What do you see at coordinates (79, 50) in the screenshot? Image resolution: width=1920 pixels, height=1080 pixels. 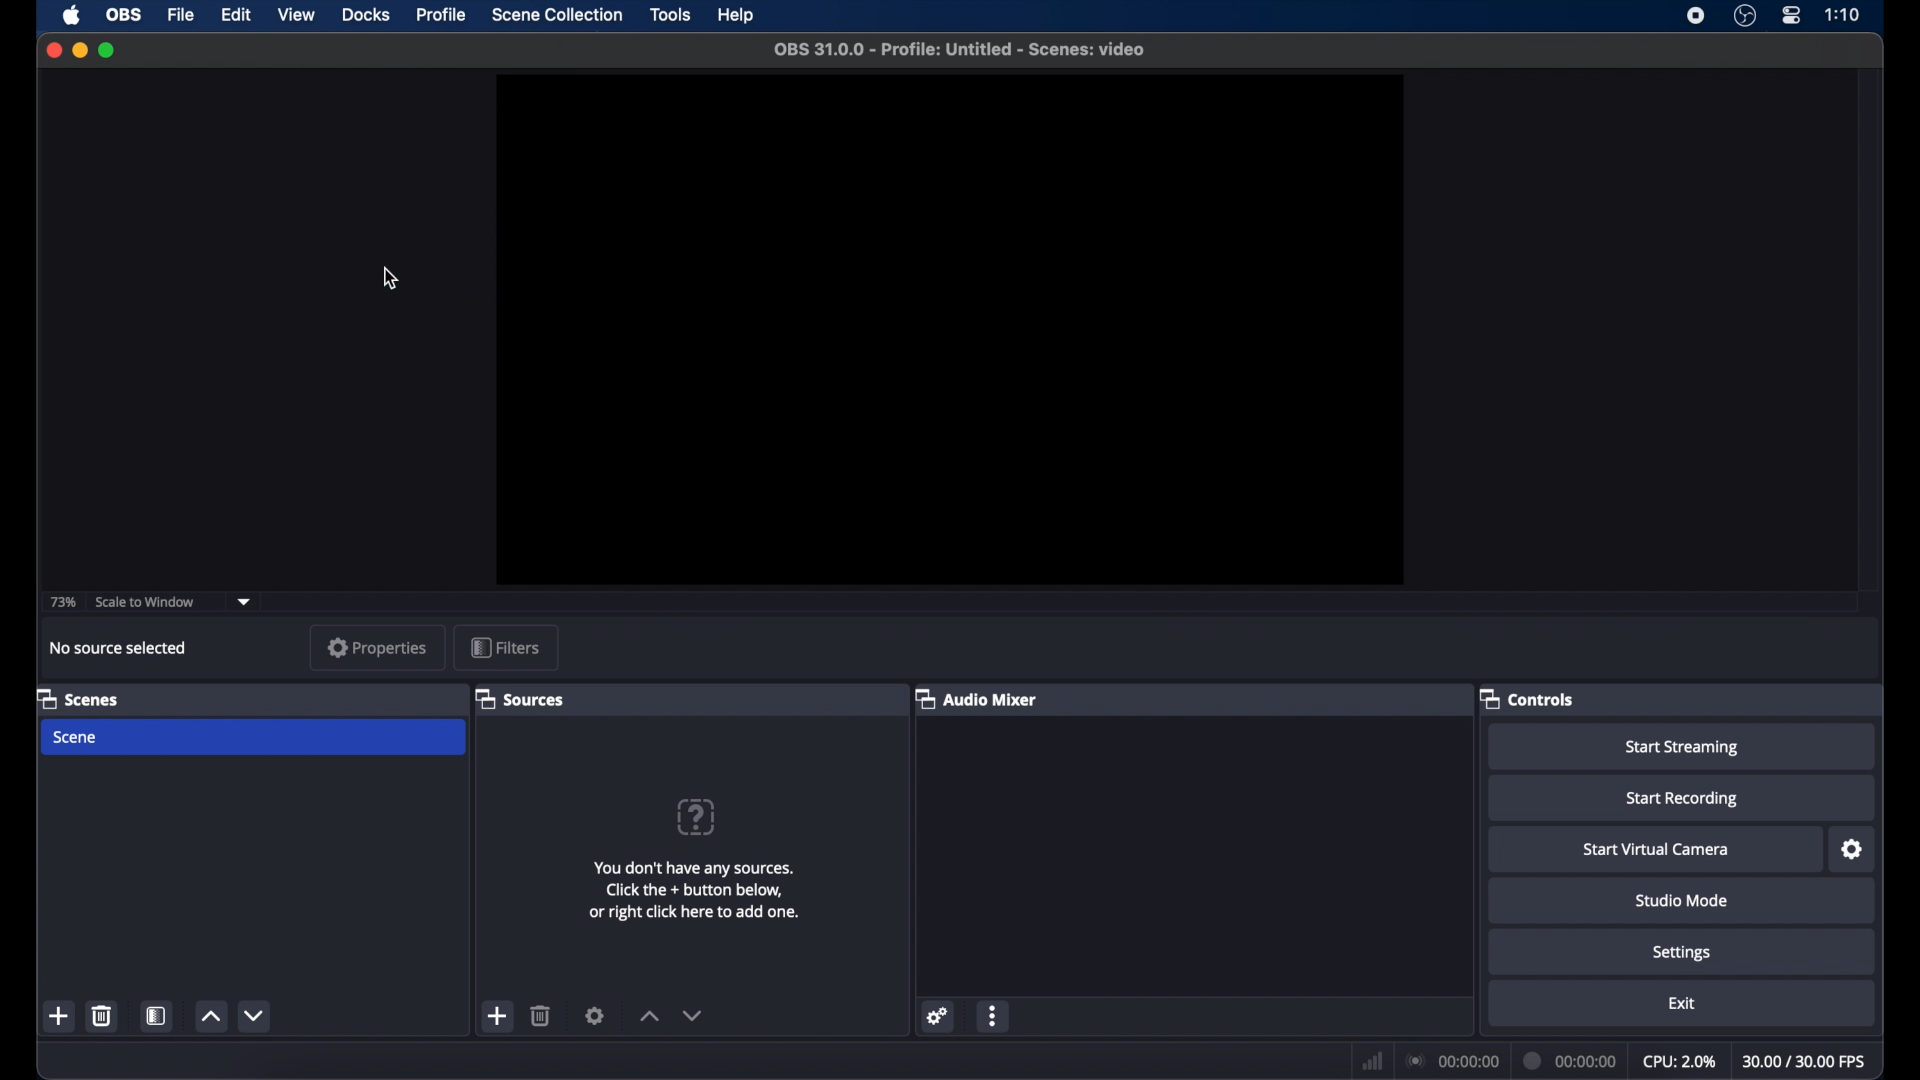 I see `minimize` at bounding box center [79, 50].